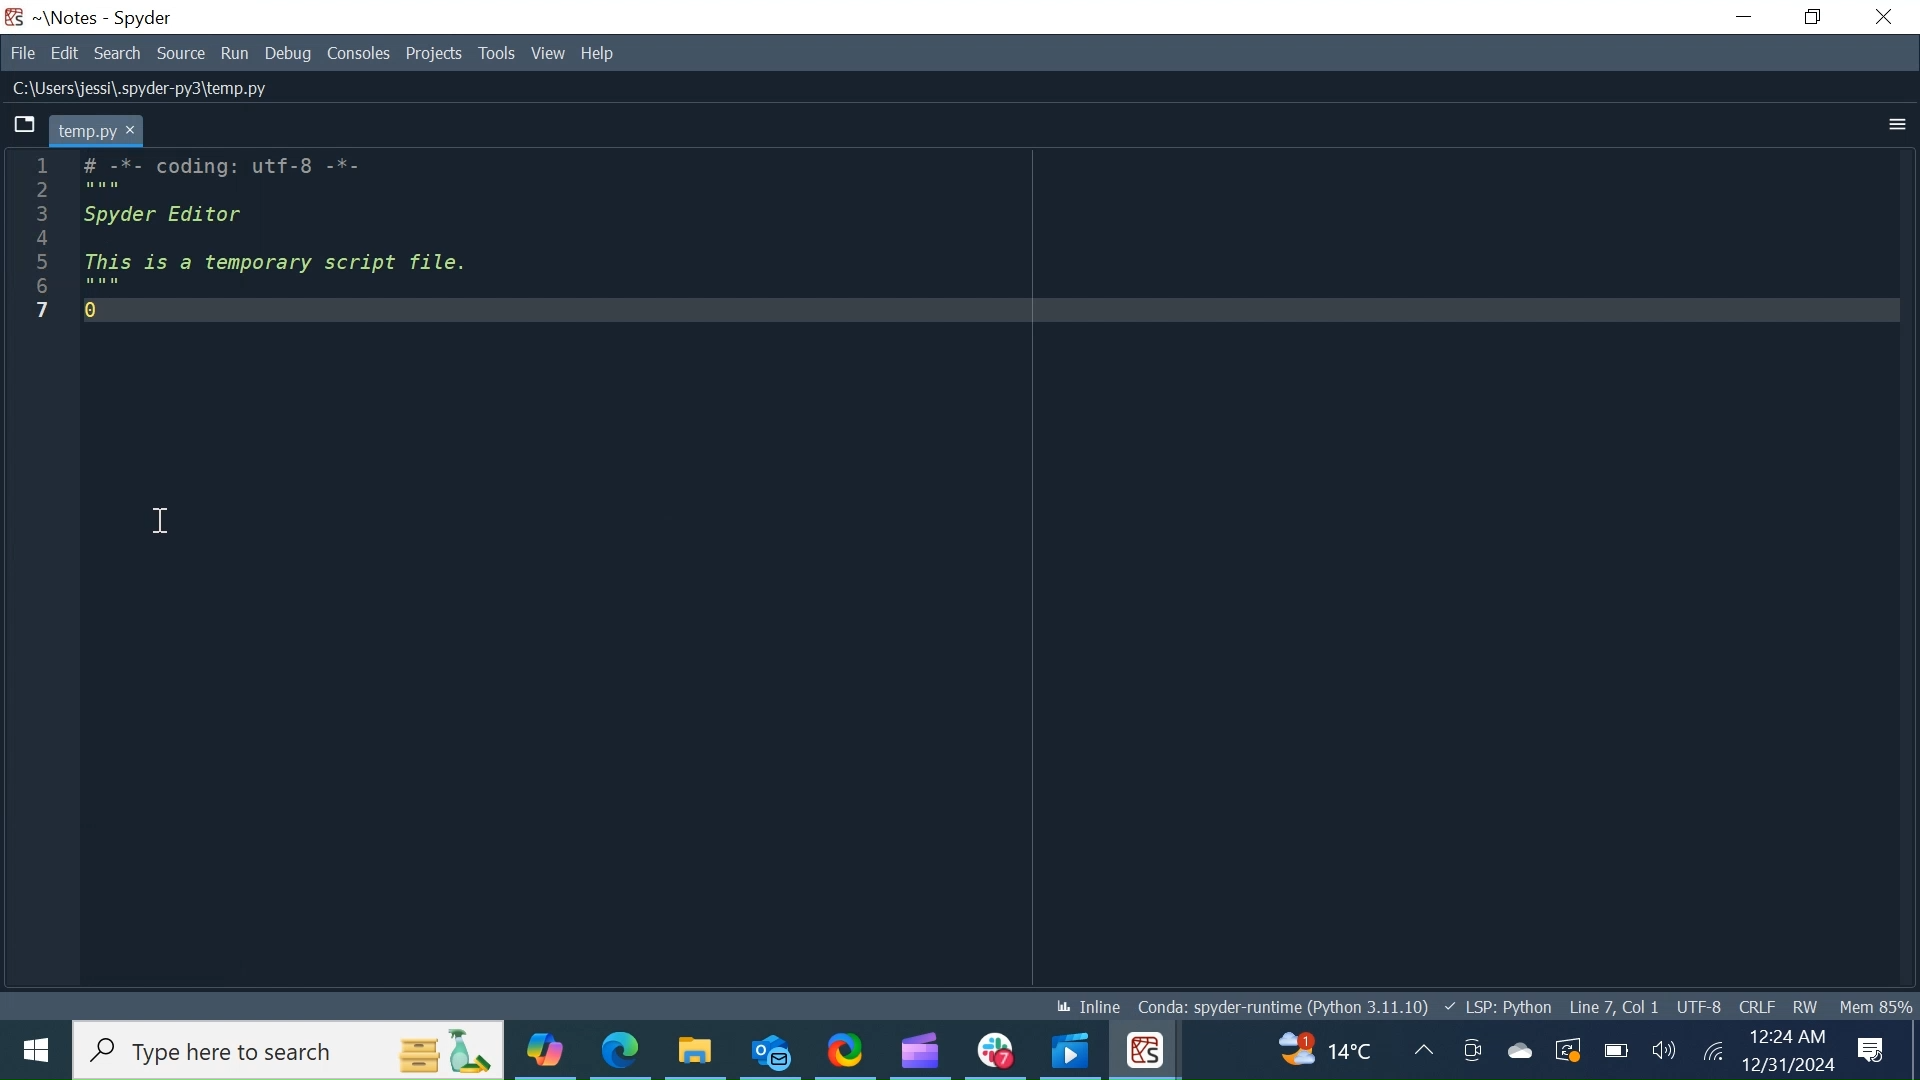 The height and width of the screenshot is (1080, 1920). Describe the element at coordinates (120, 54) in the screenshot. I see `Search` at that location.